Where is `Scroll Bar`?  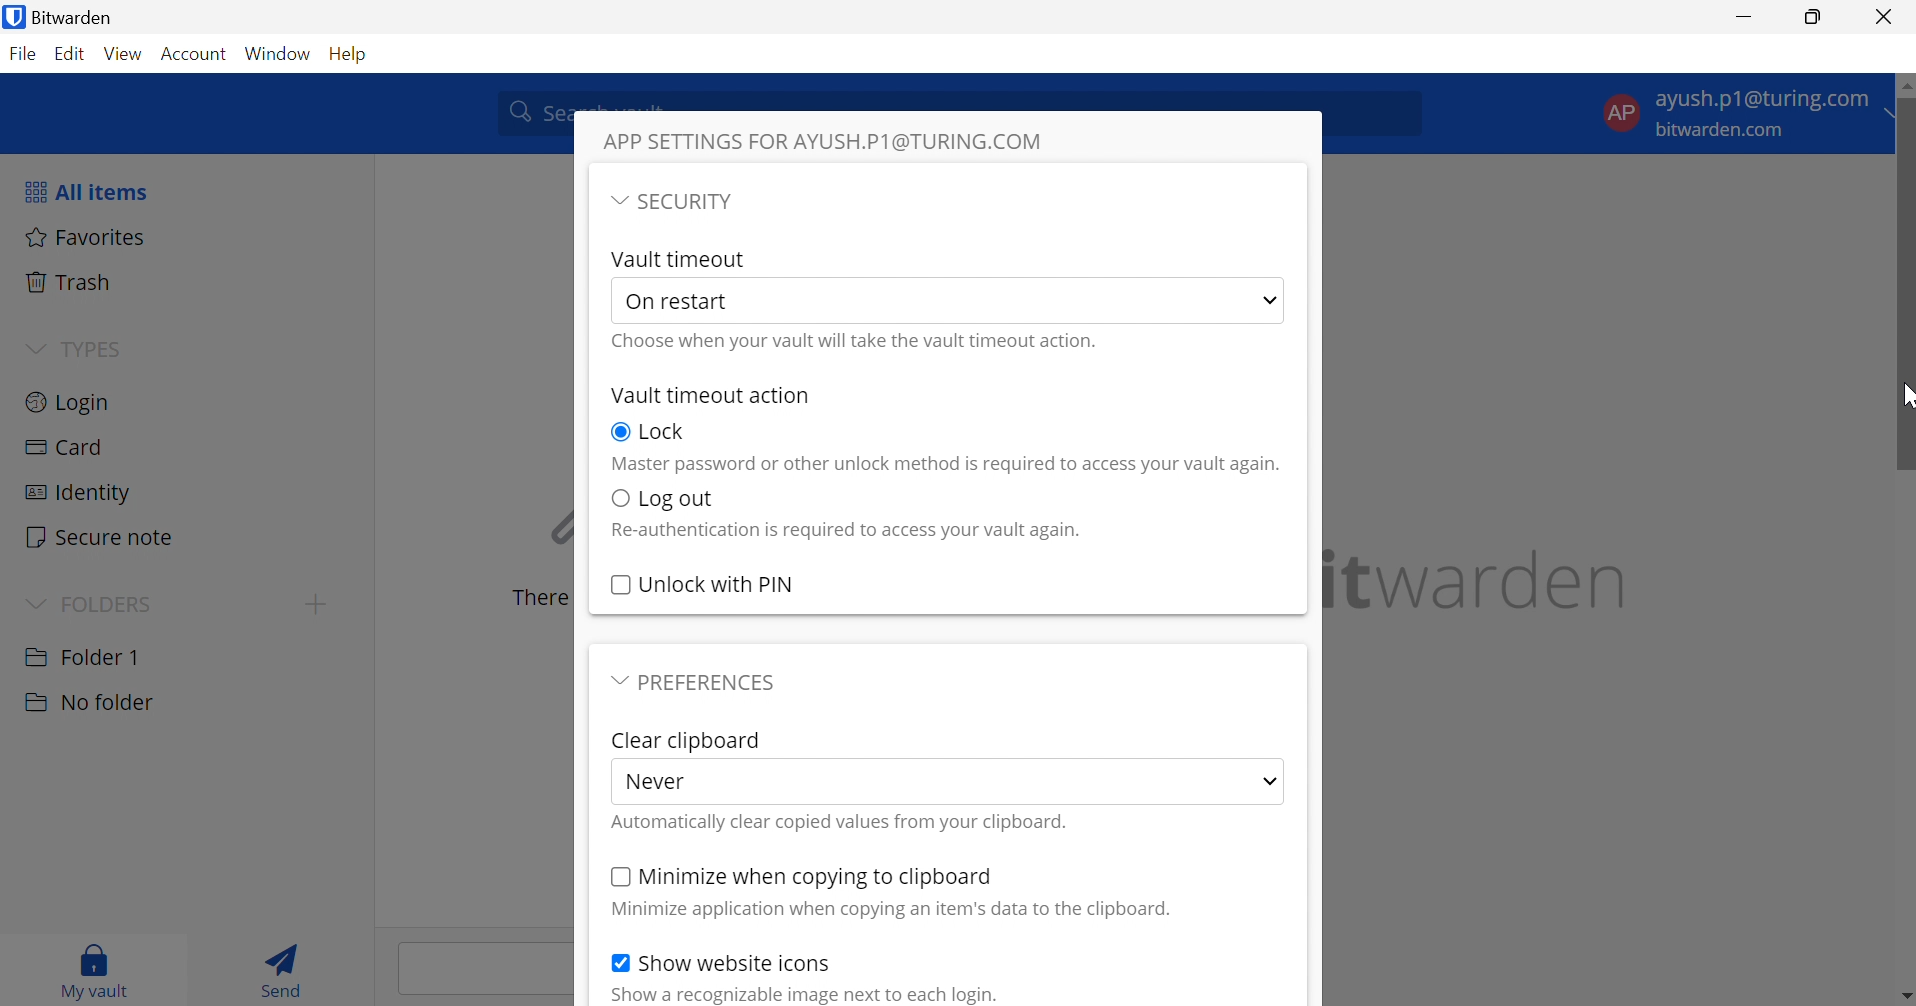
Scroll Bar is located at coordinates (1904, 571).